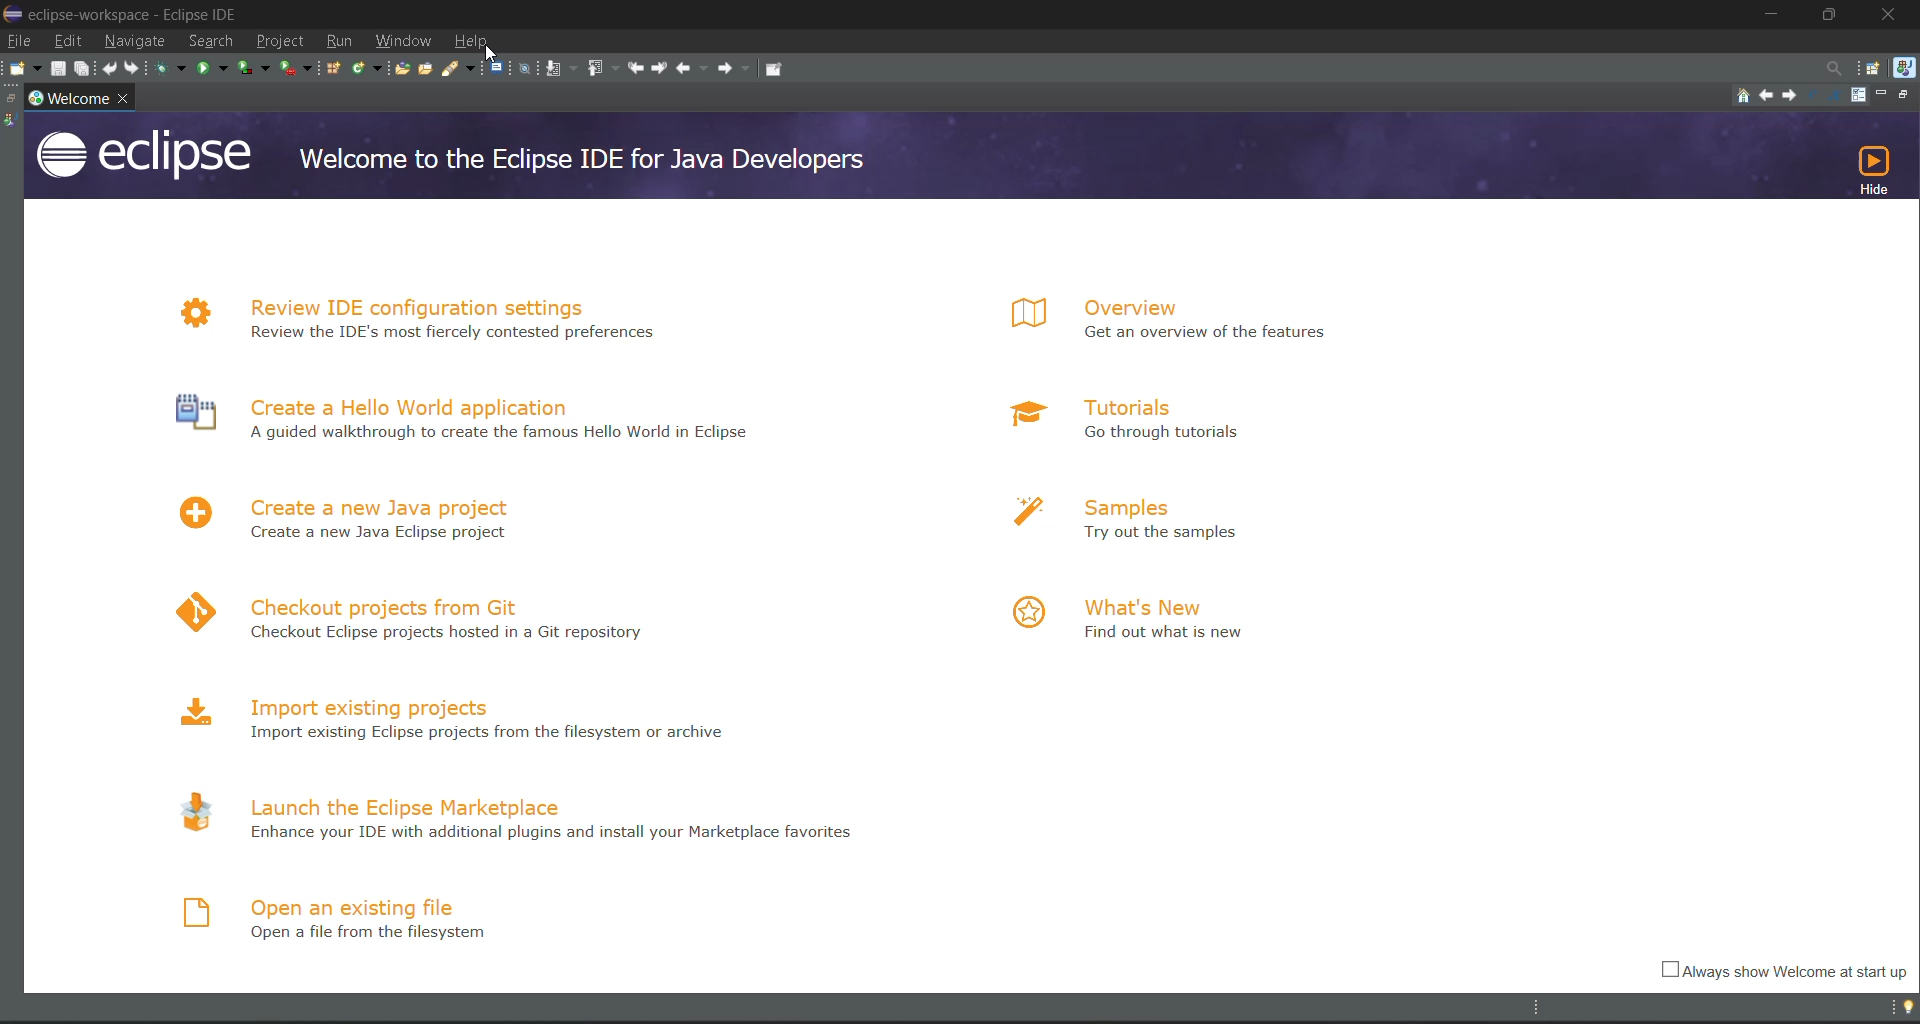 This screenshot has height=1024, width=1920. I want to click on Icon, so click(197, 414).